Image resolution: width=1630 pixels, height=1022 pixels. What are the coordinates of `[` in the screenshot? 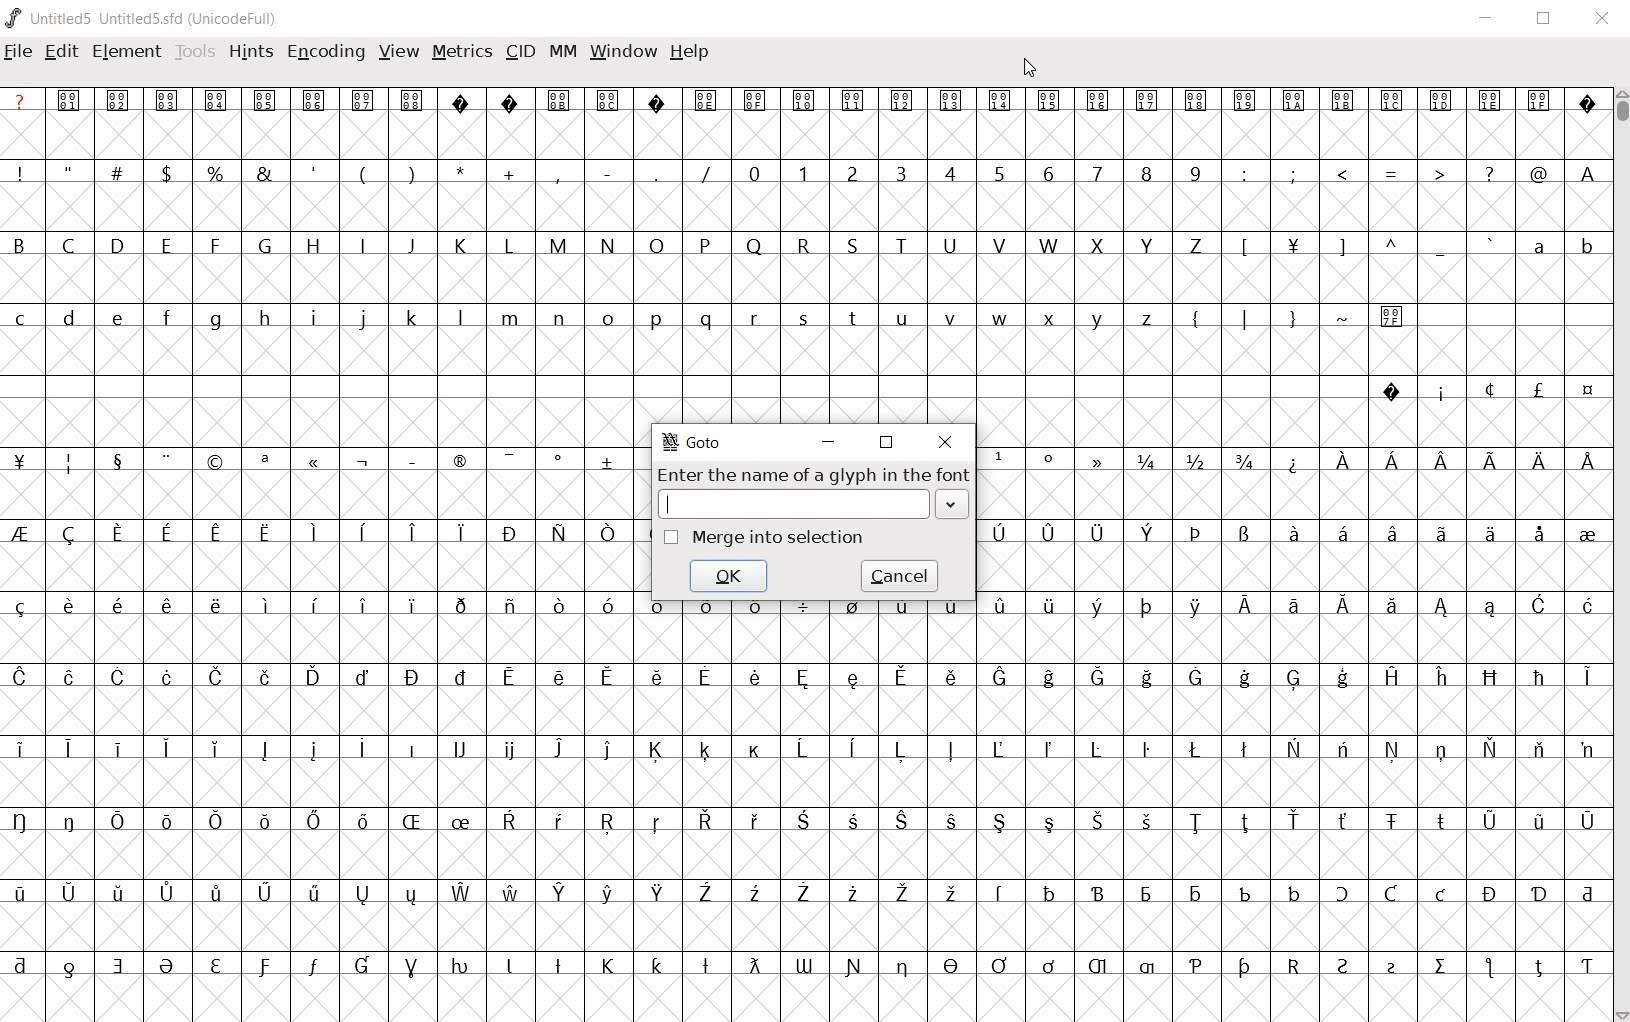 It's located at (1242, 248).